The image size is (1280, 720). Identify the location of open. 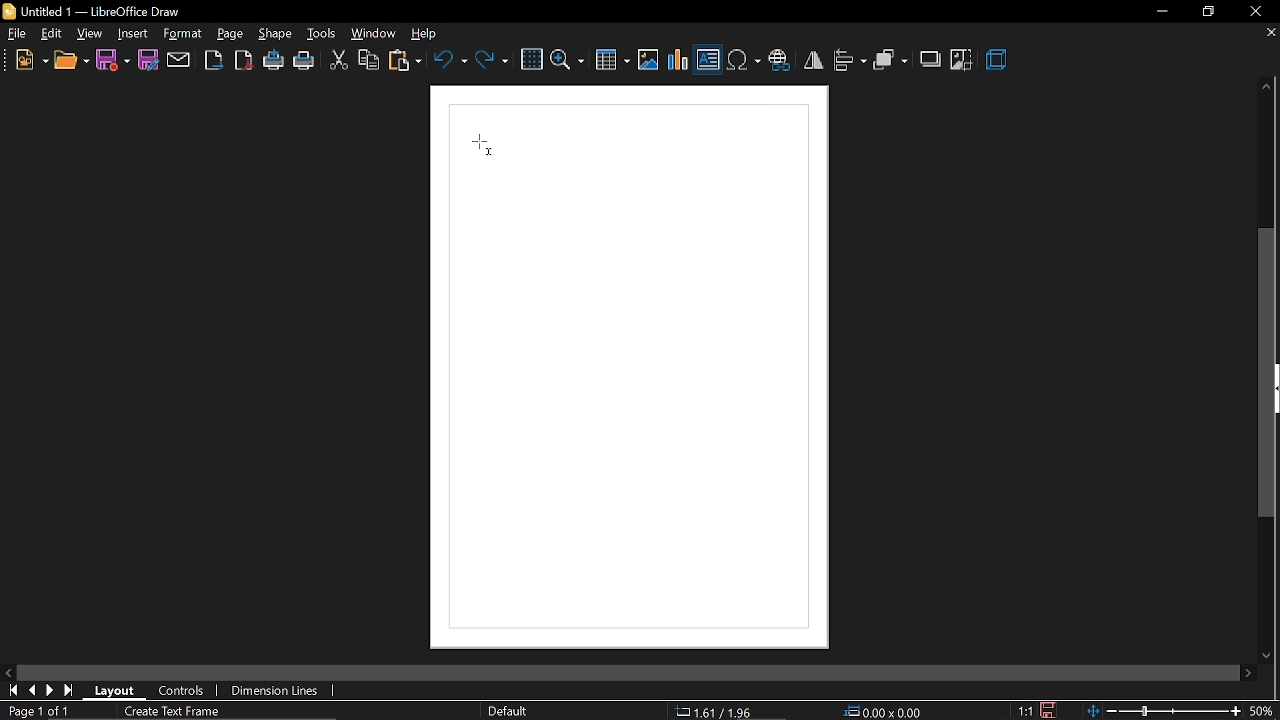
(71, 63).